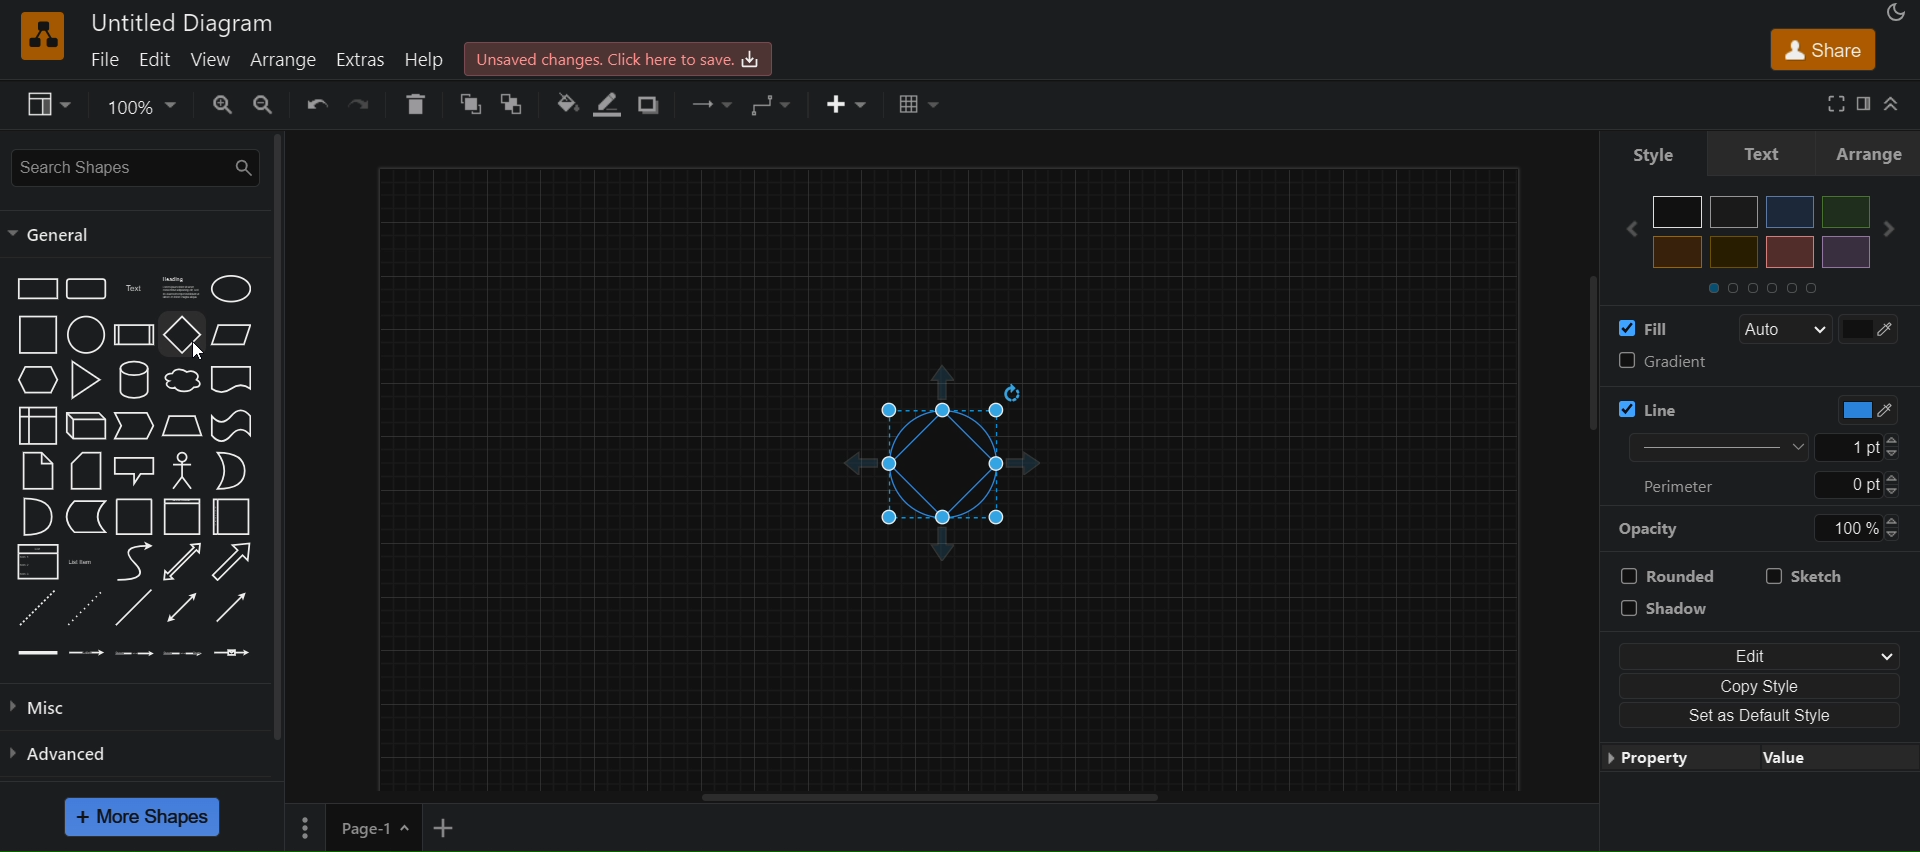 This screenshot has height=852, width=1920. I want to click on title, so click(184, 22).